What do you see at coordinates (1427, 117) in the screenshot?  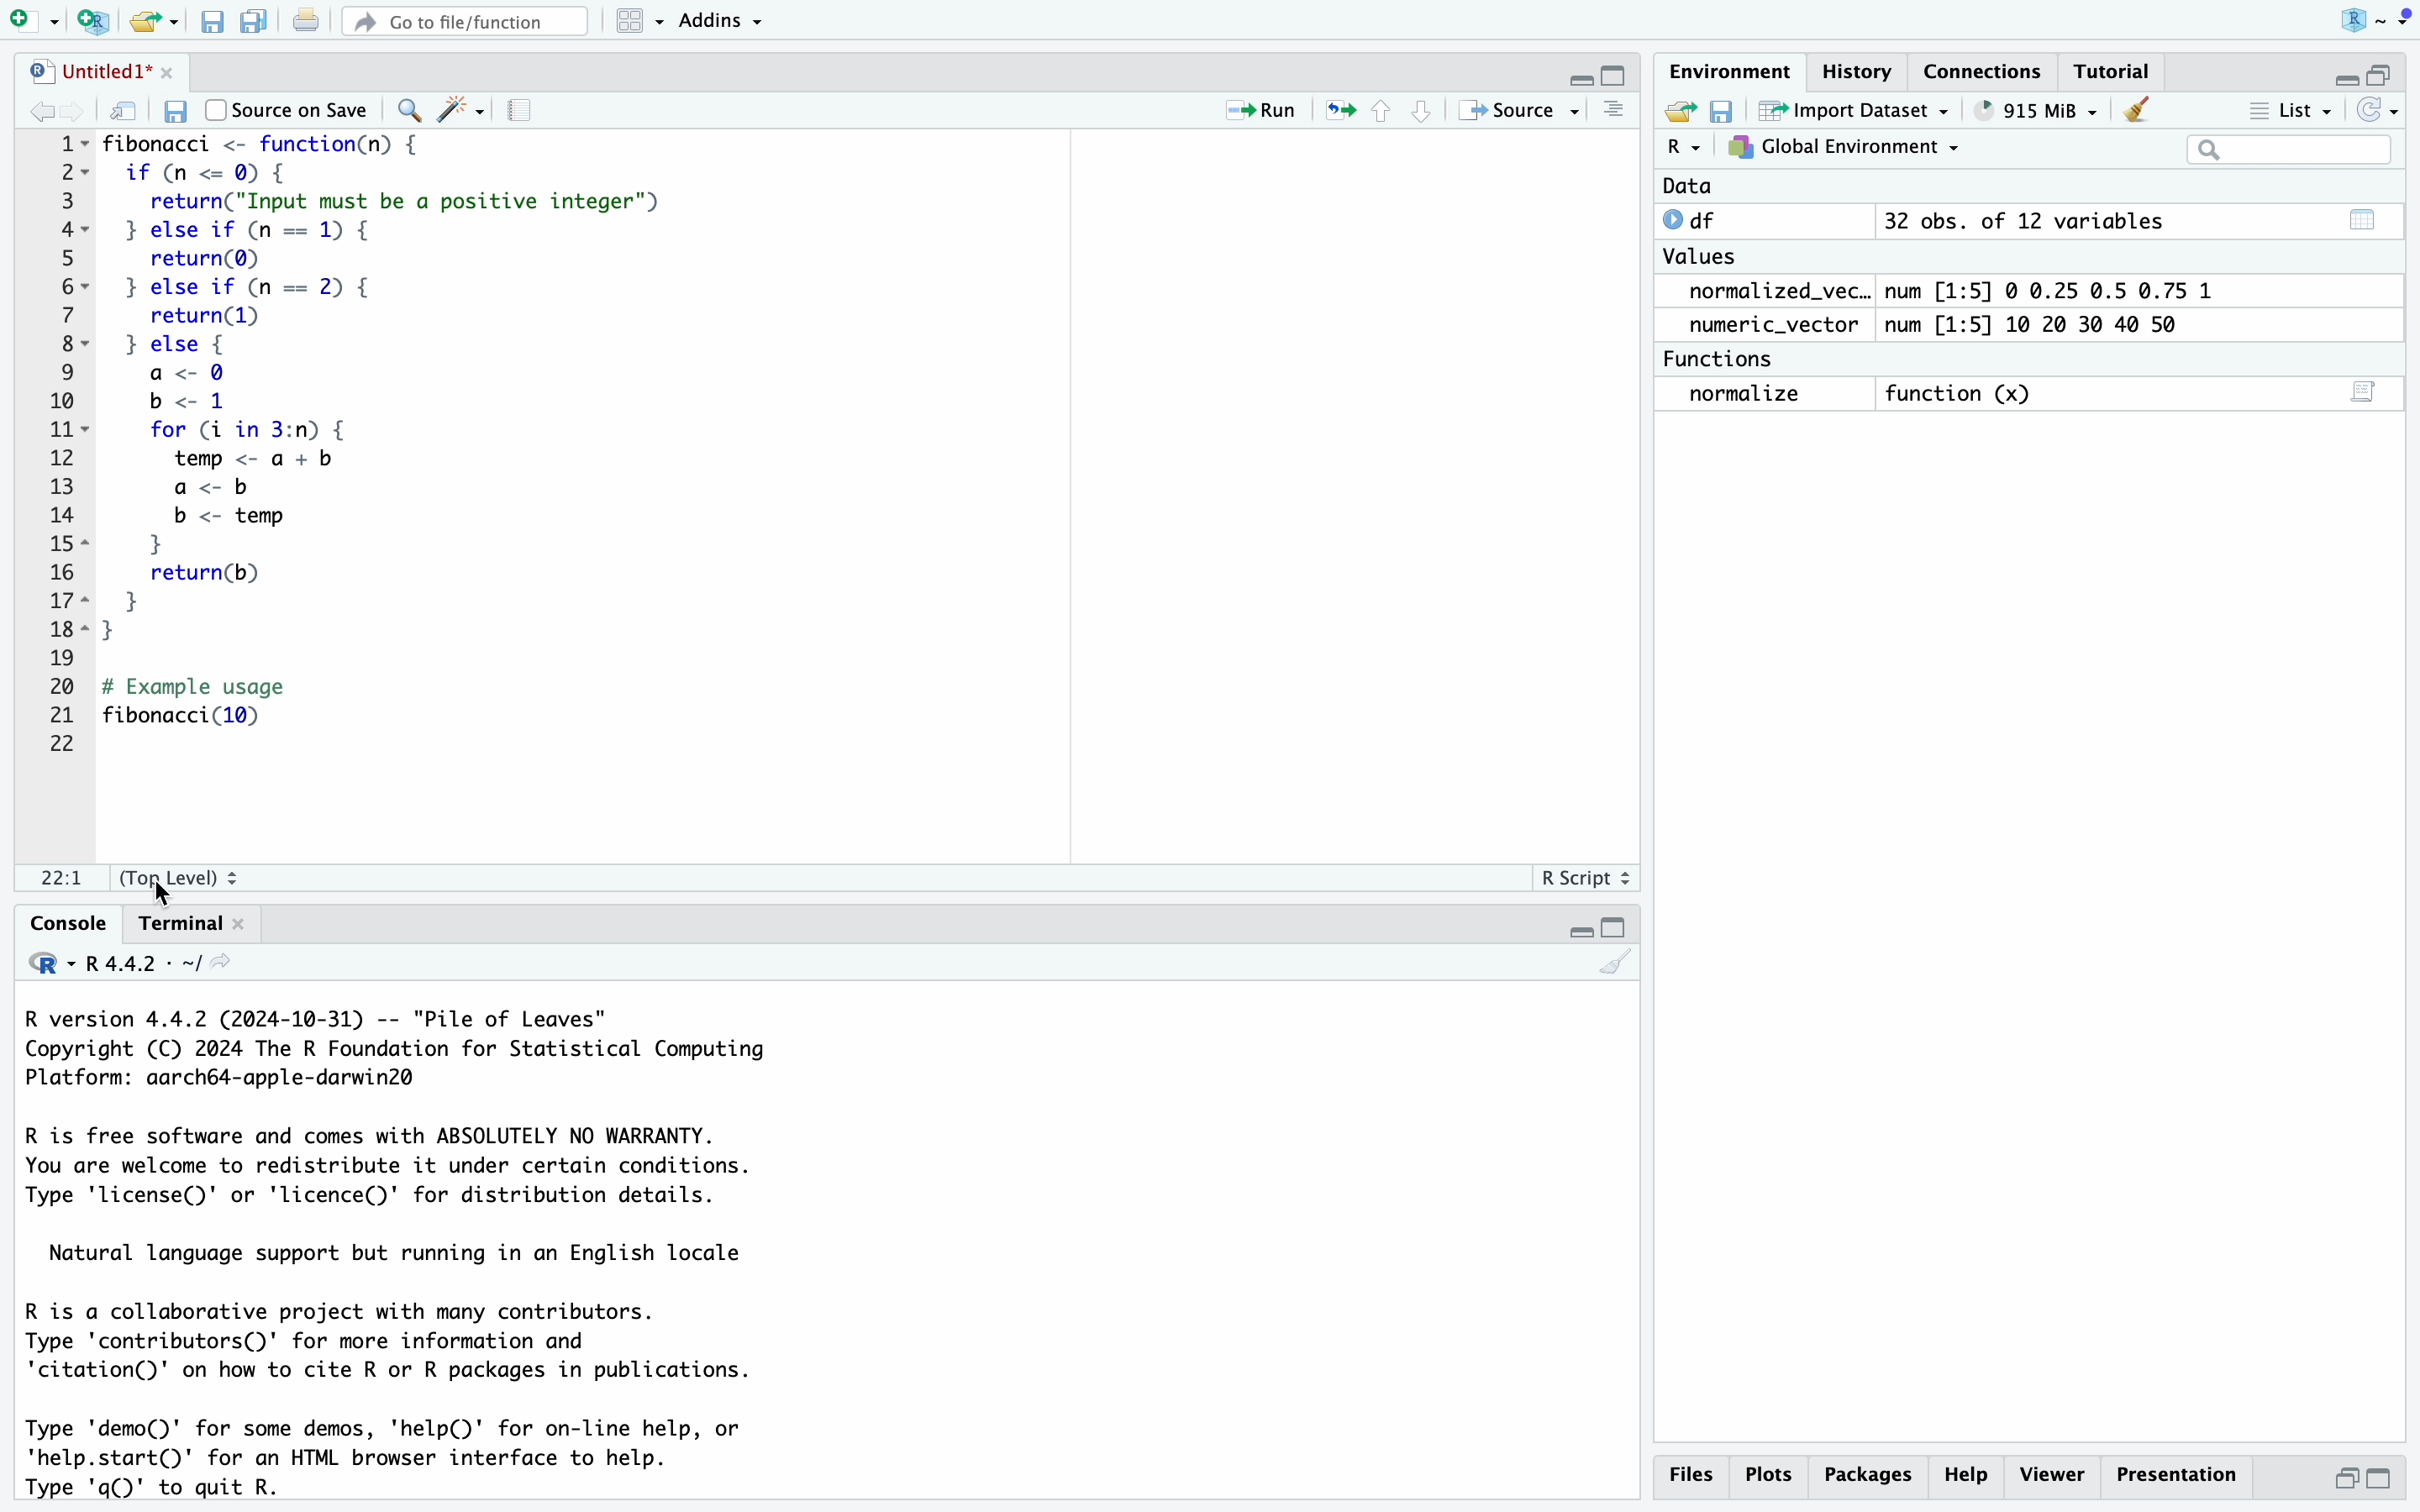 I see `go to next section/chunk` at bounding box center [1427, 117].